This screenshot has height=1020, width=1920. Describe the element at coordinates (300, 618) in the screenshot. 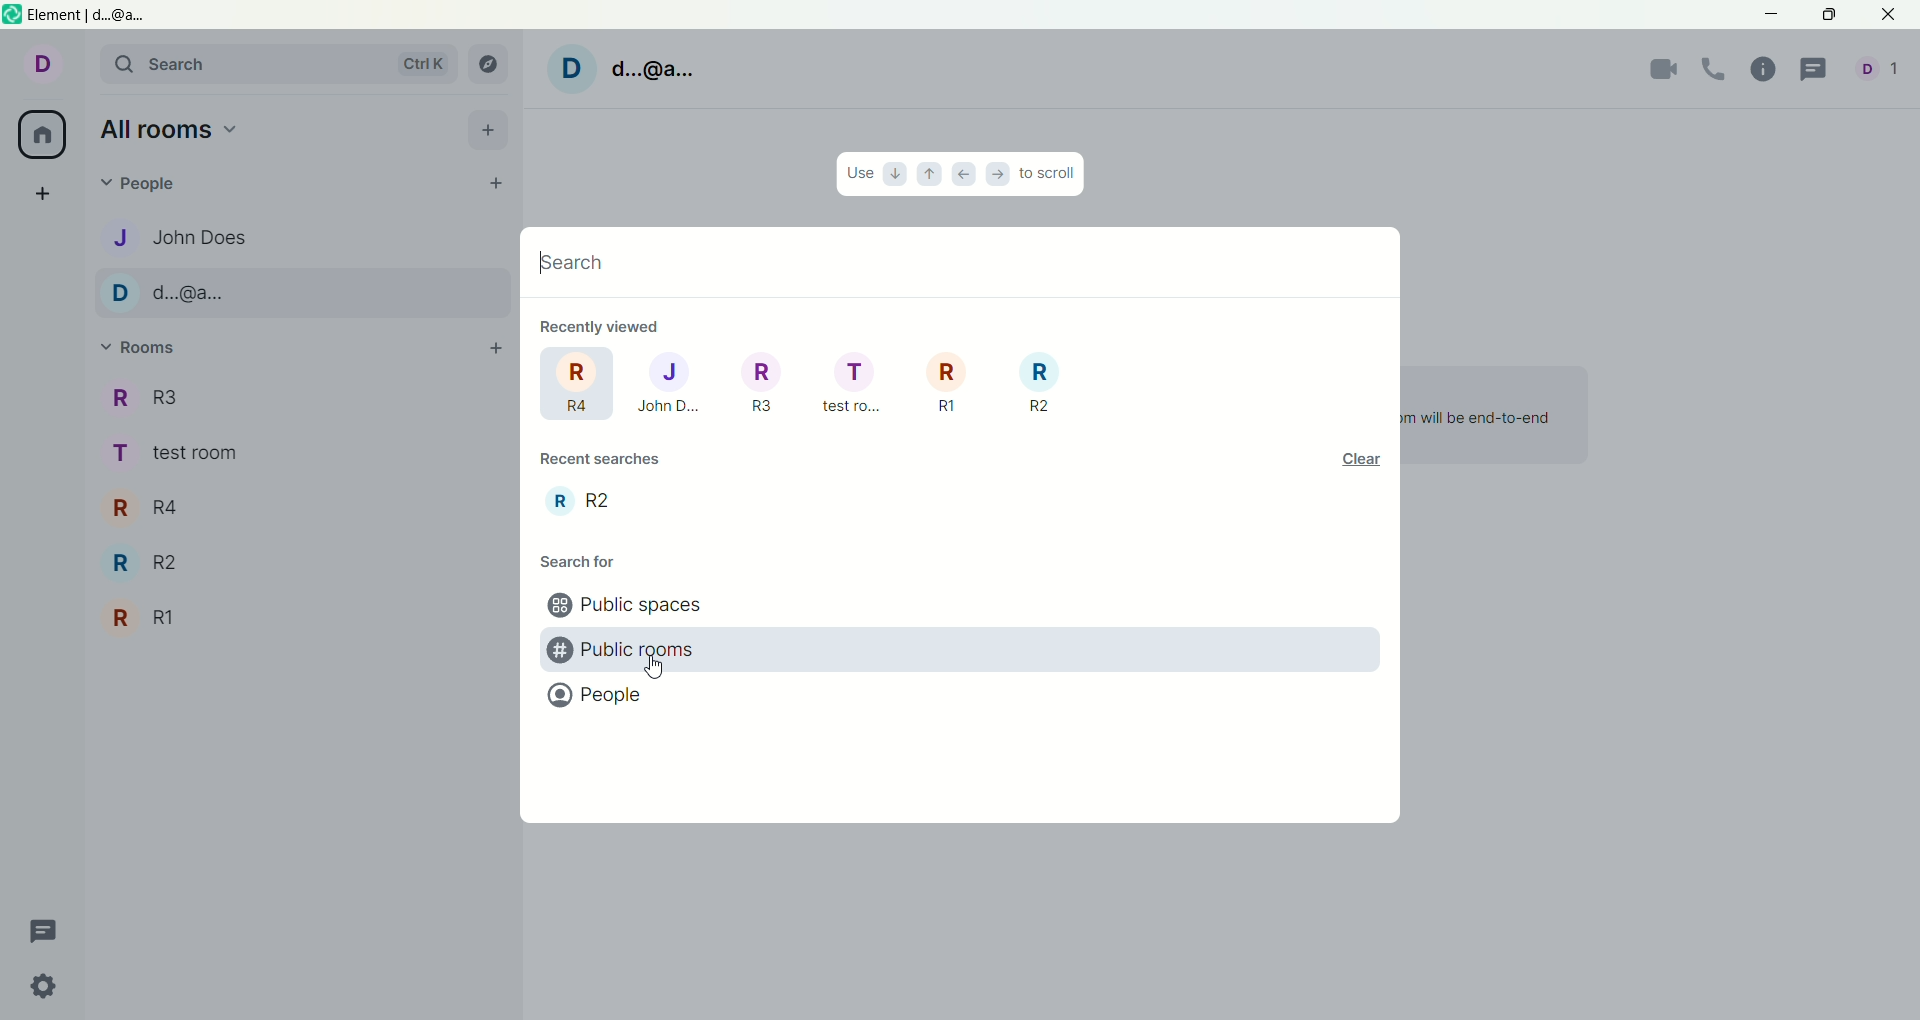

I see `R1` at that location.